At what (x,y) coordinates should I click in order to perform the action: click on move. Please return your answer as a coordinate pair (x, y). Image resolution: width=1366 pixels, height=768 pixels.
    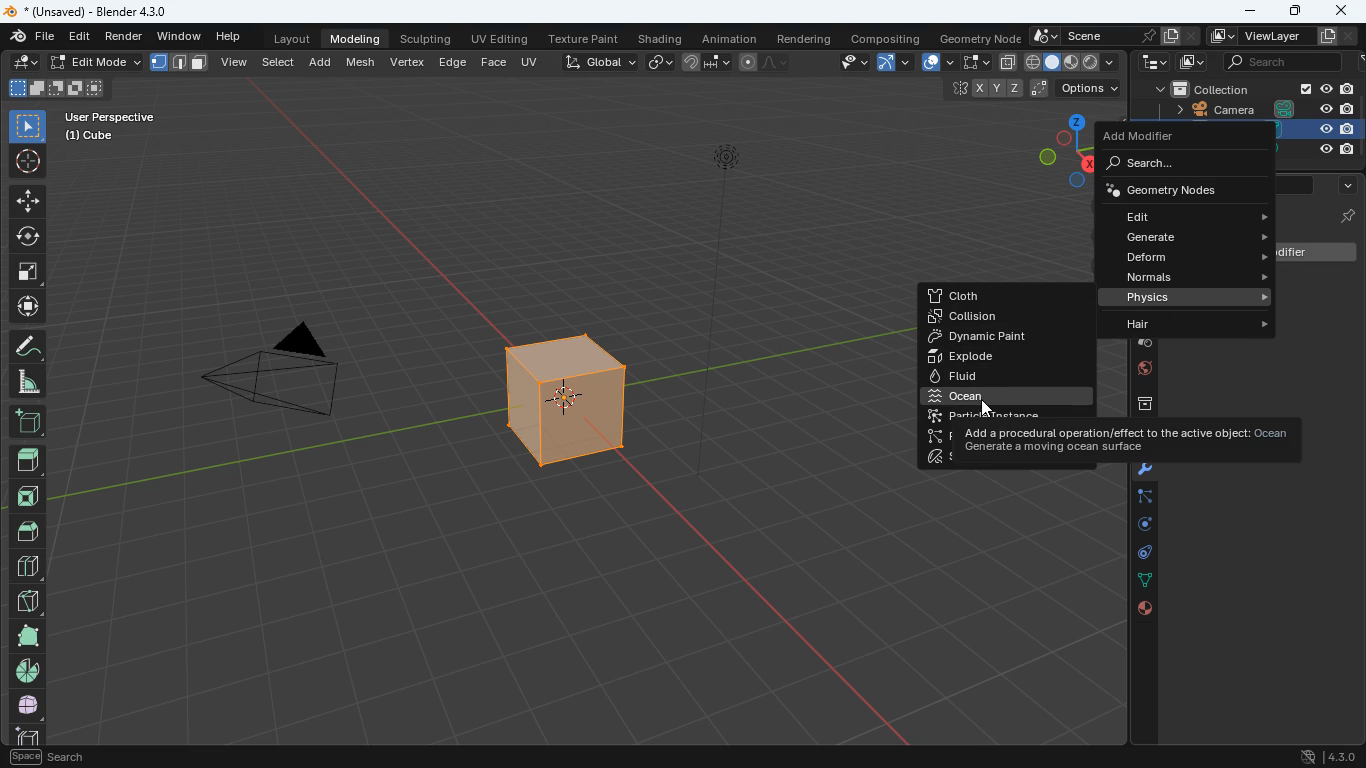
    Looking at the image, I should click on (27, 200).